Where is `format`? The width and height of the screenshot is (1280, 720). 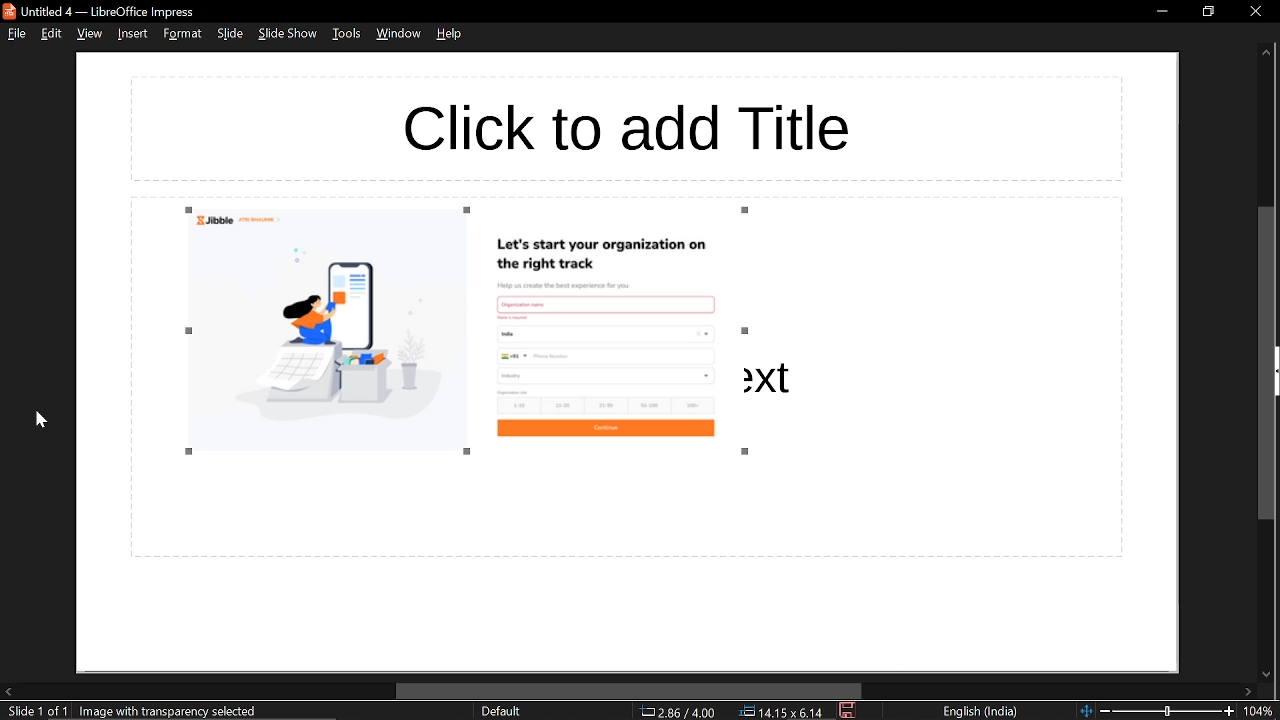 format is located at coordinates (182, 33).